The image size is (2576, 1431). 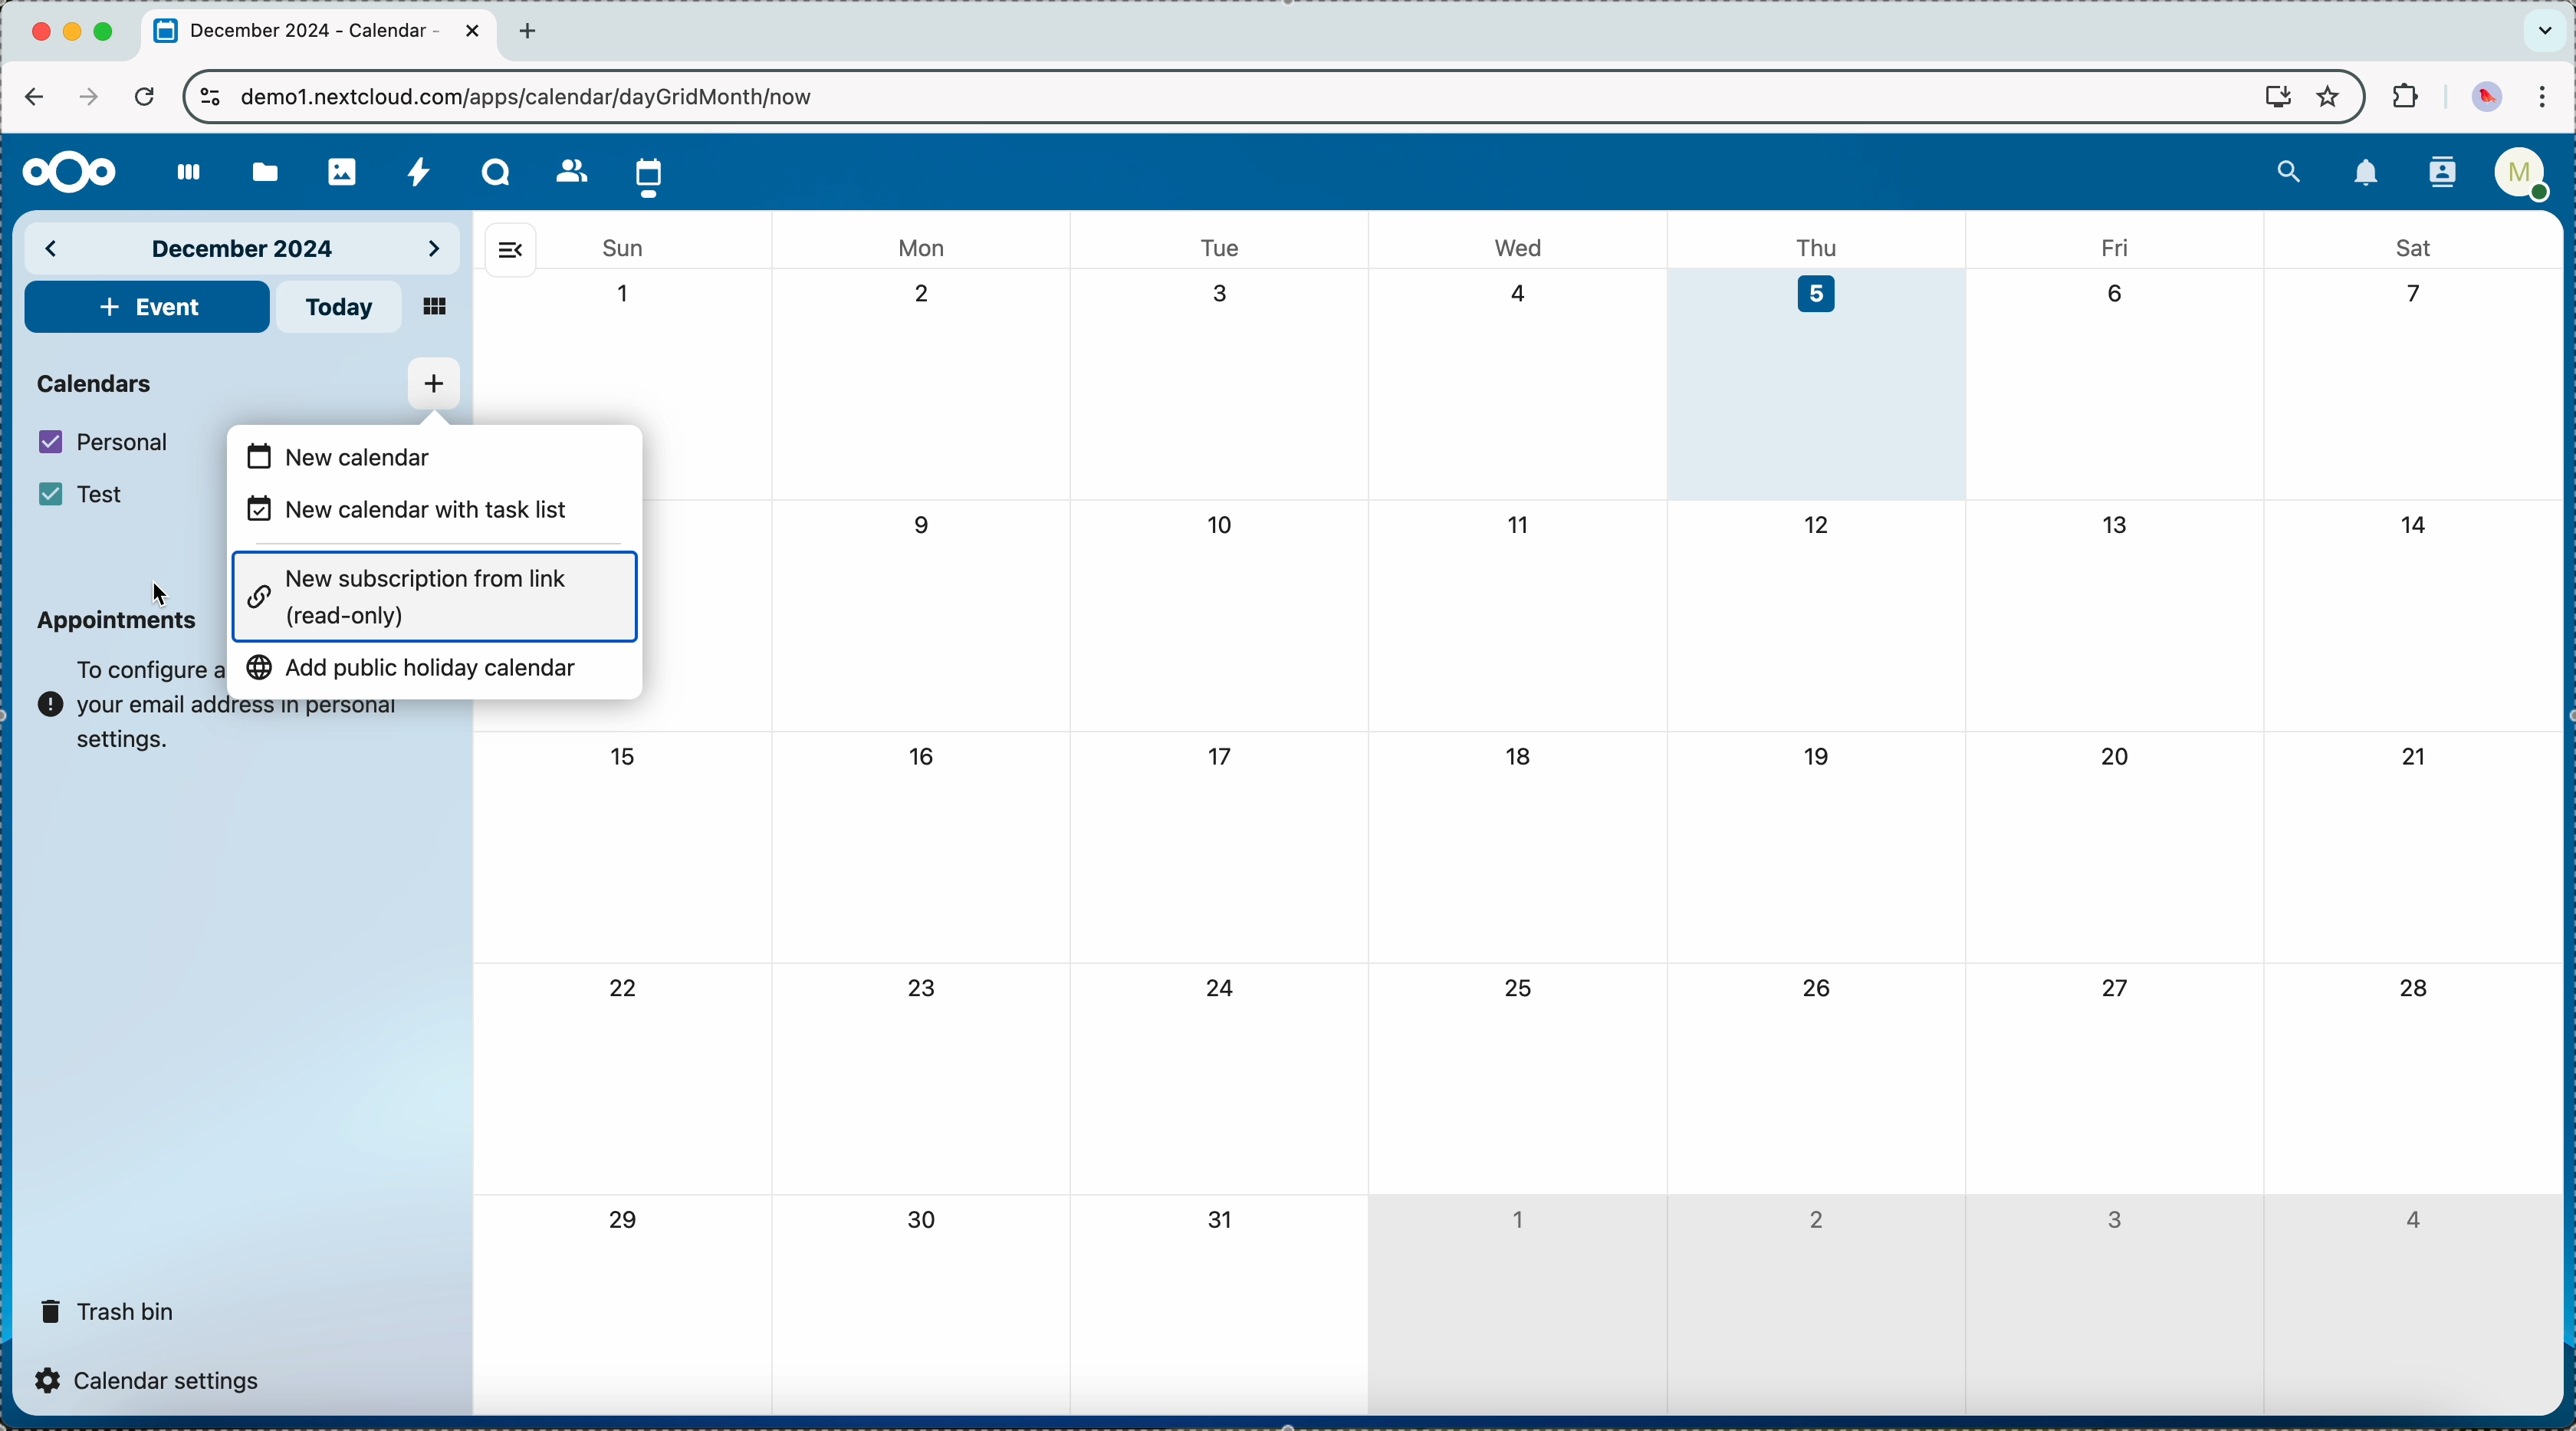 What do you see at coordinates (159, 594) in the screenshot?
I see `mouse` at bounding box center [159, 594].